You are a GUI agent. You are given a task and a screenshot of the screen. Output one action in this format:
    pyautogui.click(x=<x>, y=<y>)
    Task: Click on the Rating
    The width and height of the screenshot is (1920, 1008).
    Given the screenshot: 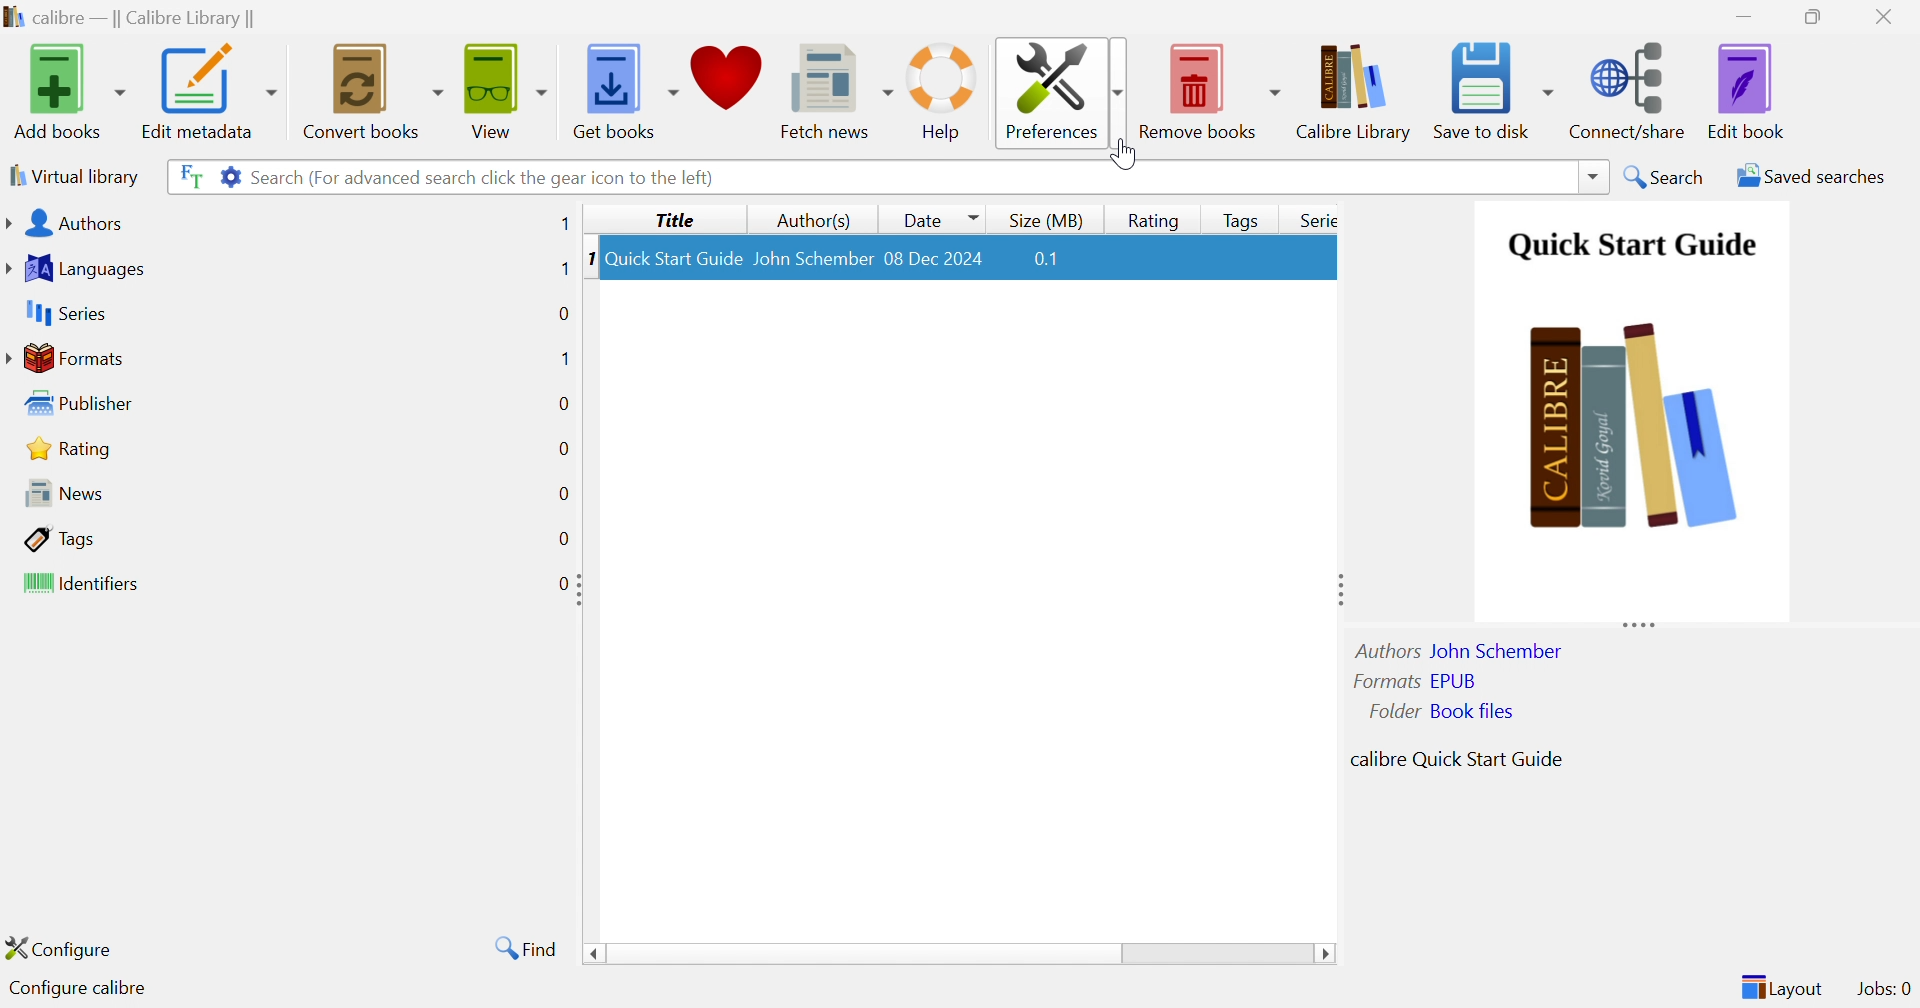 What is the action you would take?
    pyautogui.click(x=1151, y=220)
    